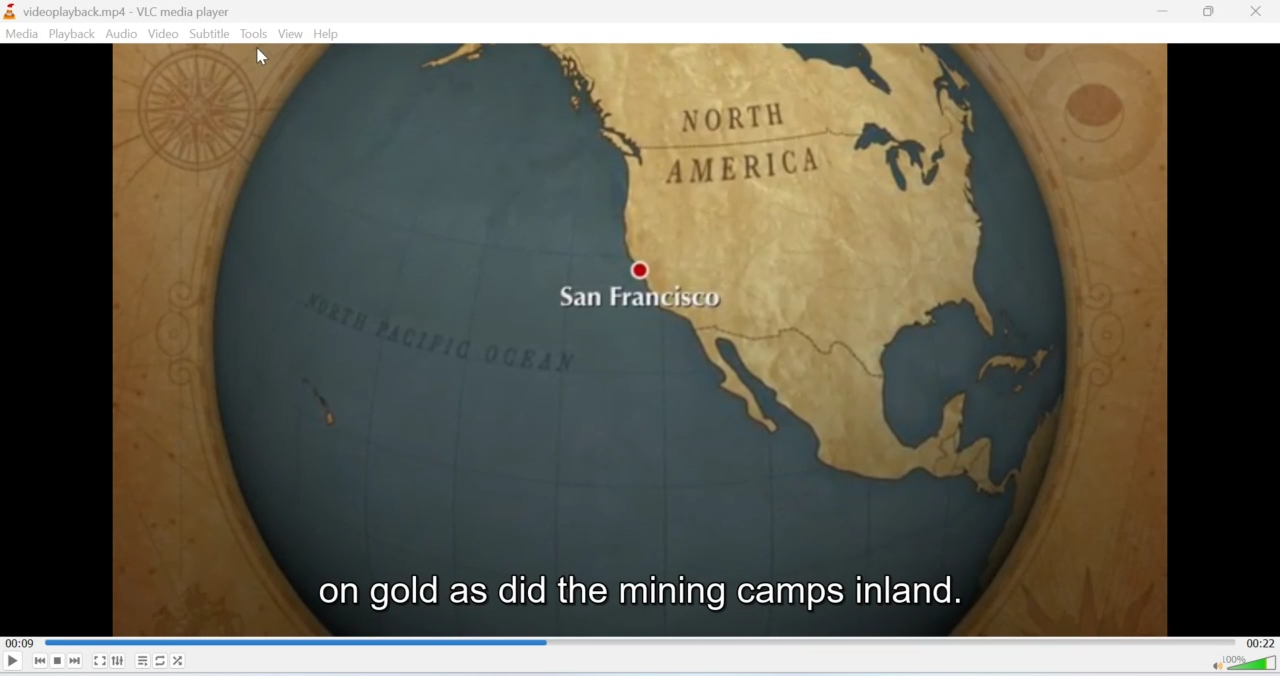  Describe the element at coordinates (1261, 642) in the screenshot. I see `00:22` at that location.